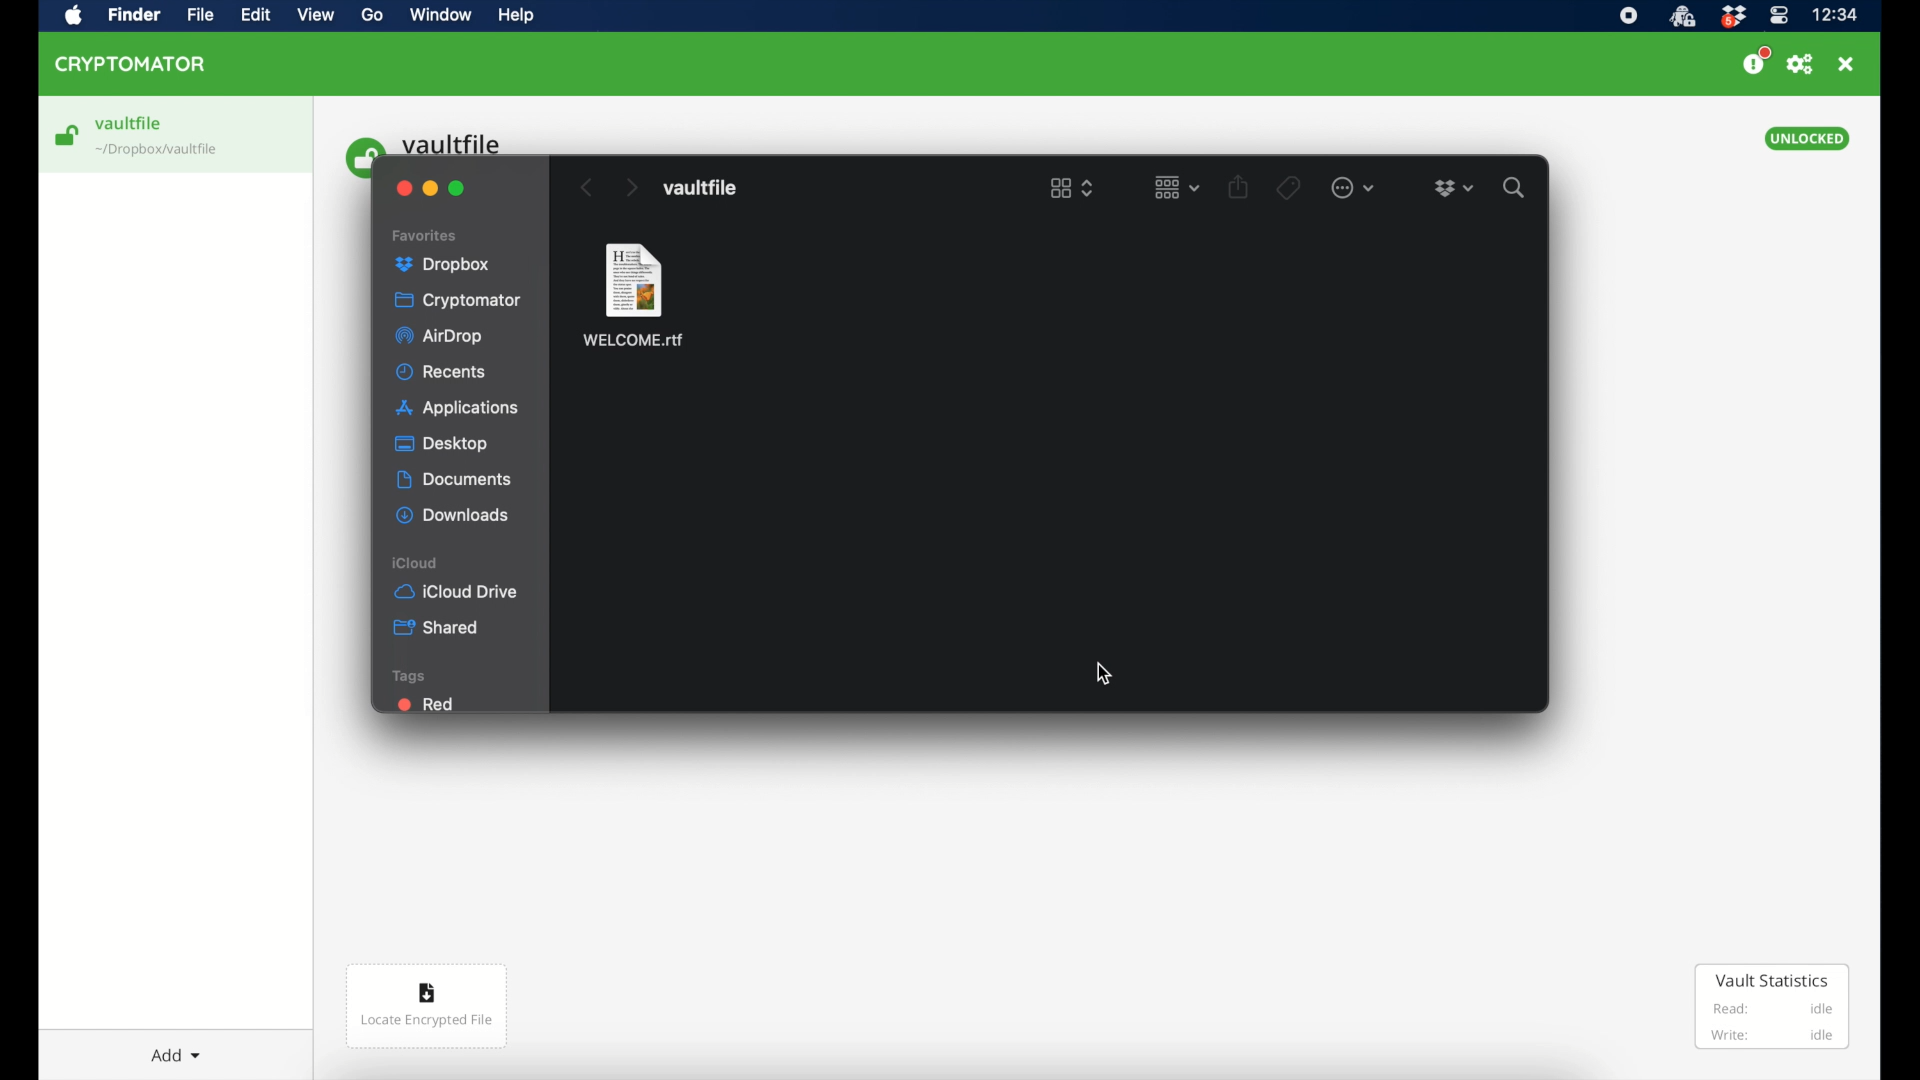 This screenshot has height=1080, width=1920. What do you see at coordinates (416, 563) in the screenshot?
I see `icloud` at bounding box center [416, 563].